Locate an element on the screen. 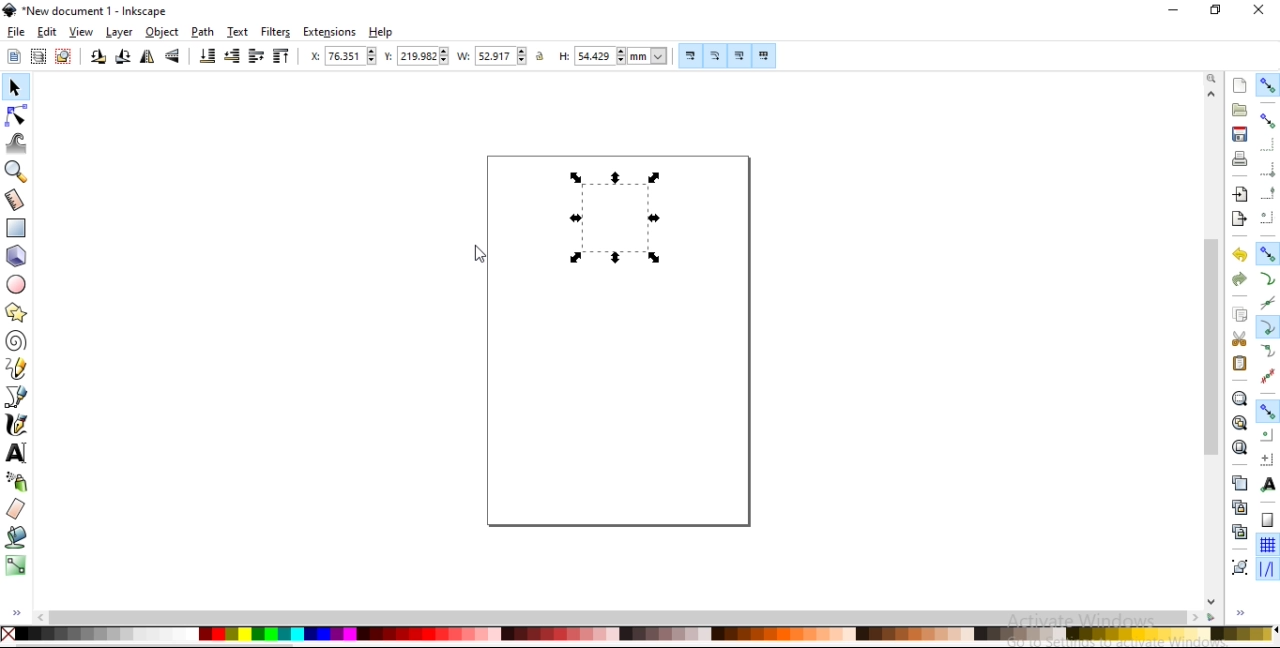 The height and width of the screenshot is (648, 1280). snap guide is located at coordinates (1266, 569).